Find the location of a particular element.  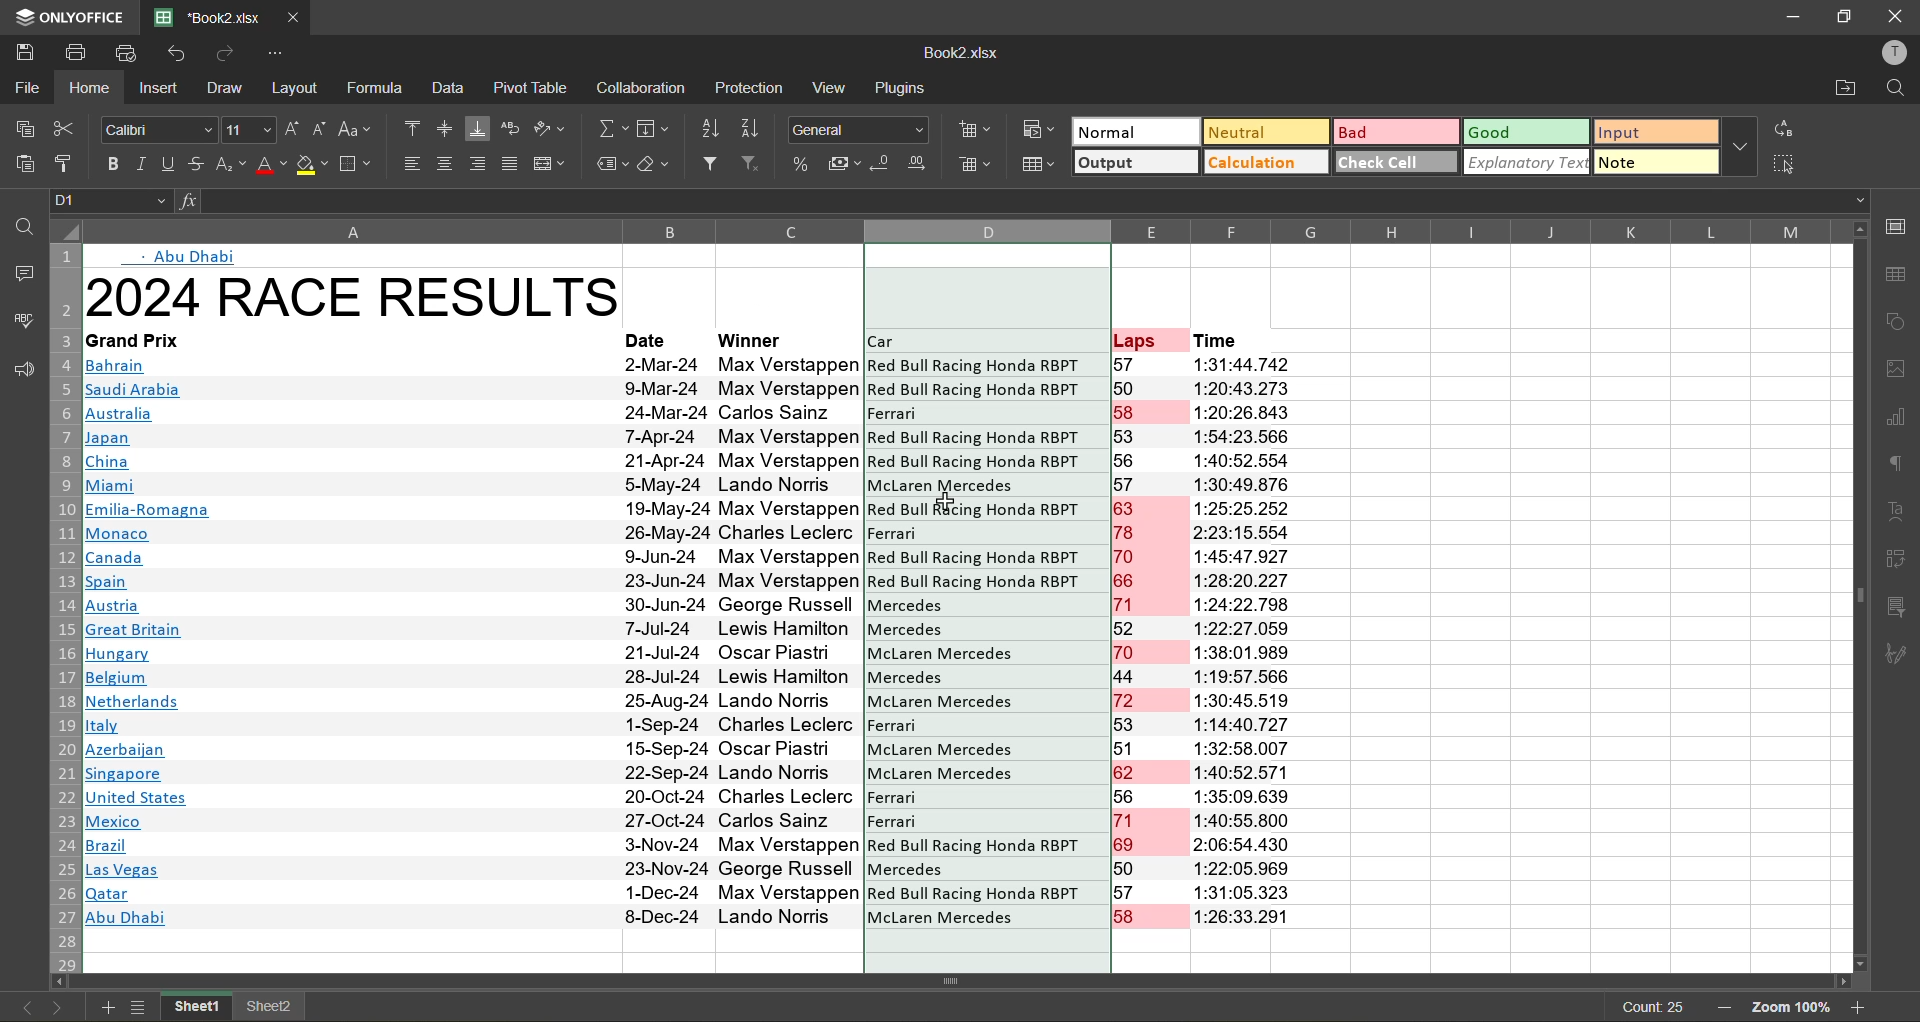

paragraph is located at coordinates (1903, 466).